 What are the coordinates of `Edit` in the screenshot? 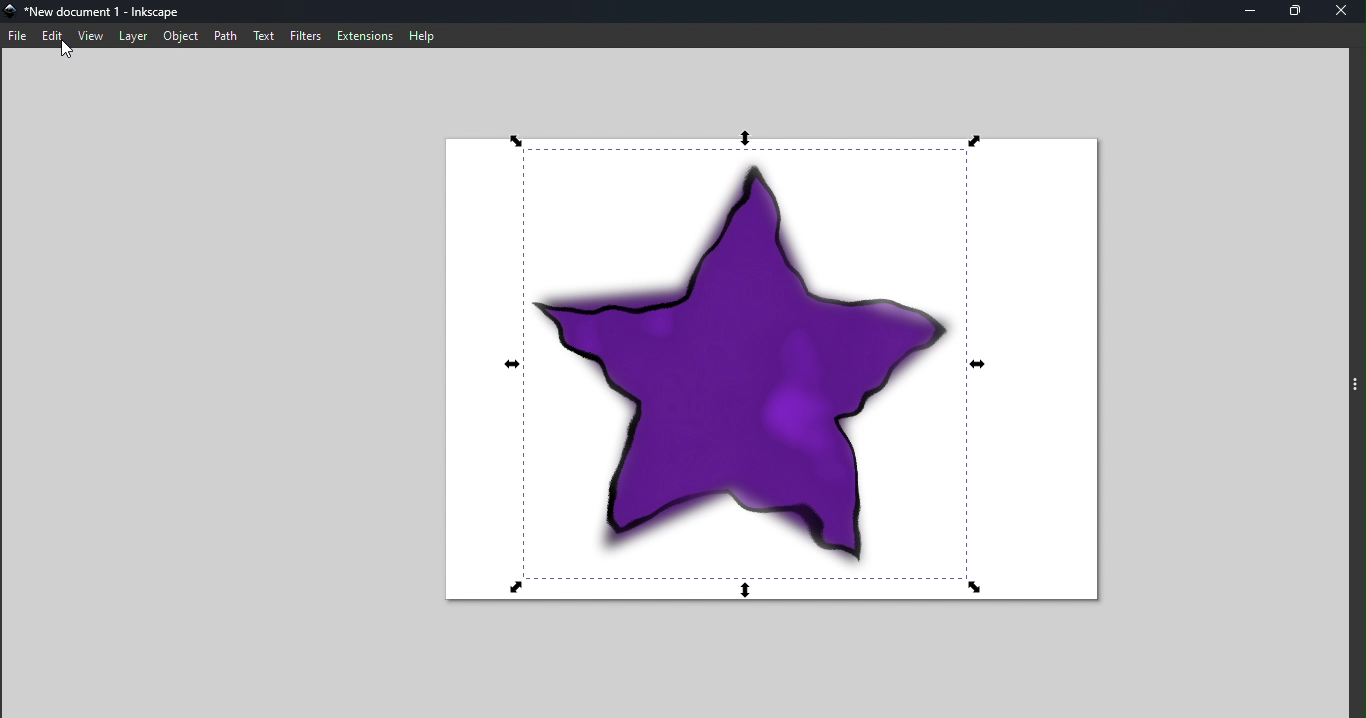 It's located at (53, 36).